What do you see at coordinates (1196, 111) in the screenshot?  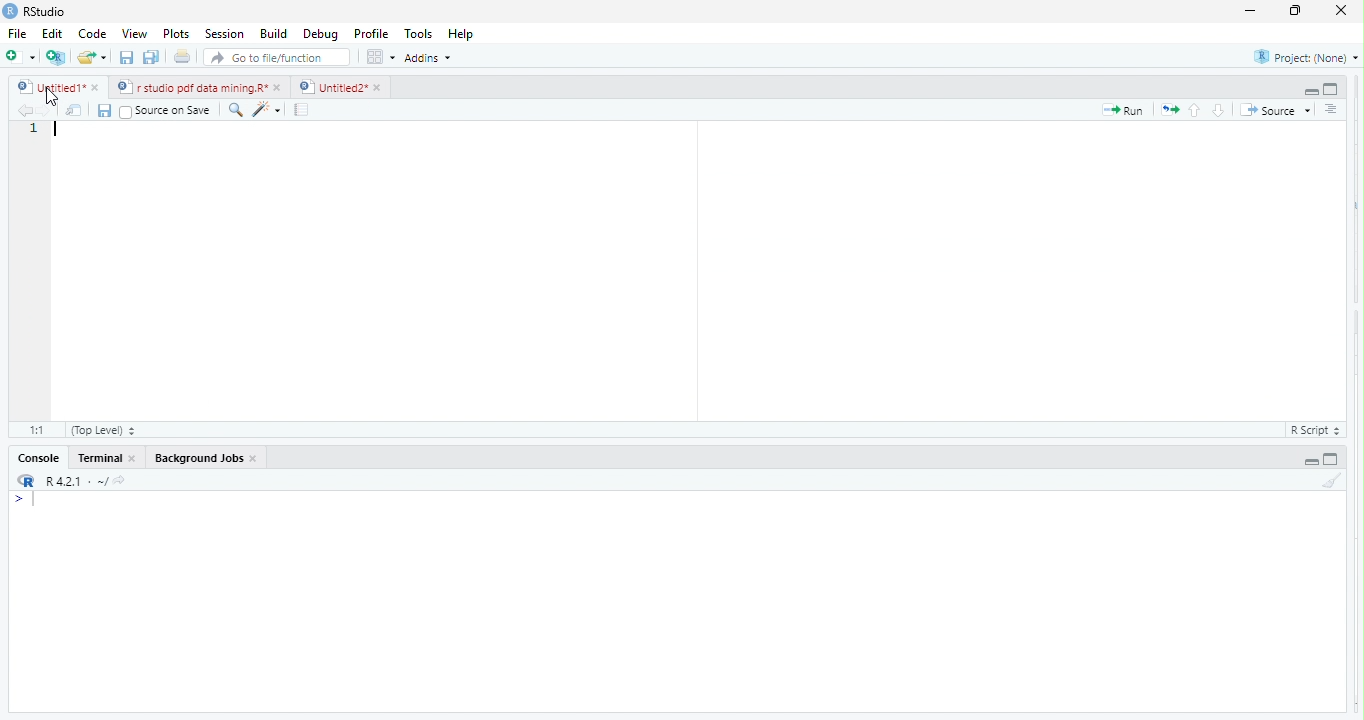 I see `go to previous section/chunk` at bounding box center [1196, 111].